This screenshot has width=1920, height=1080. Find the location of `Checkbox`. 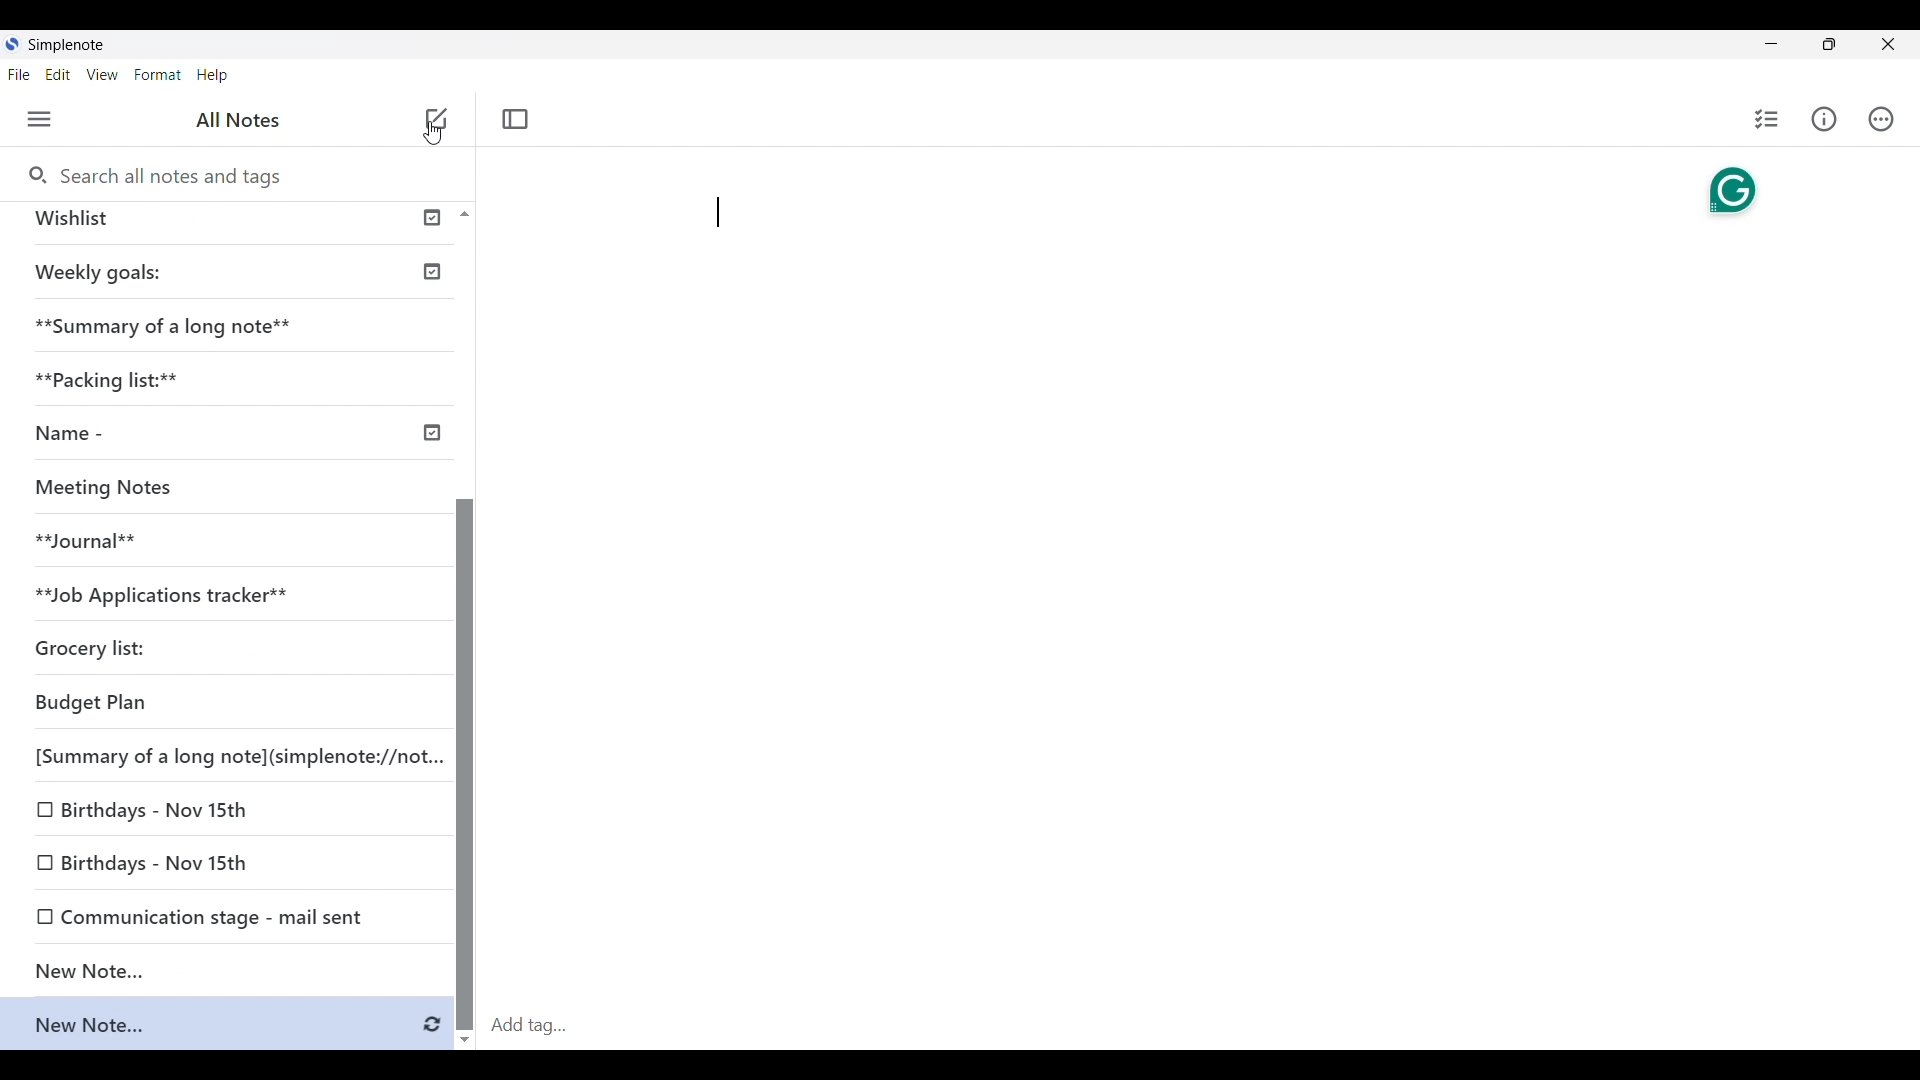

Checkbox is located at coordinates (42, 862).